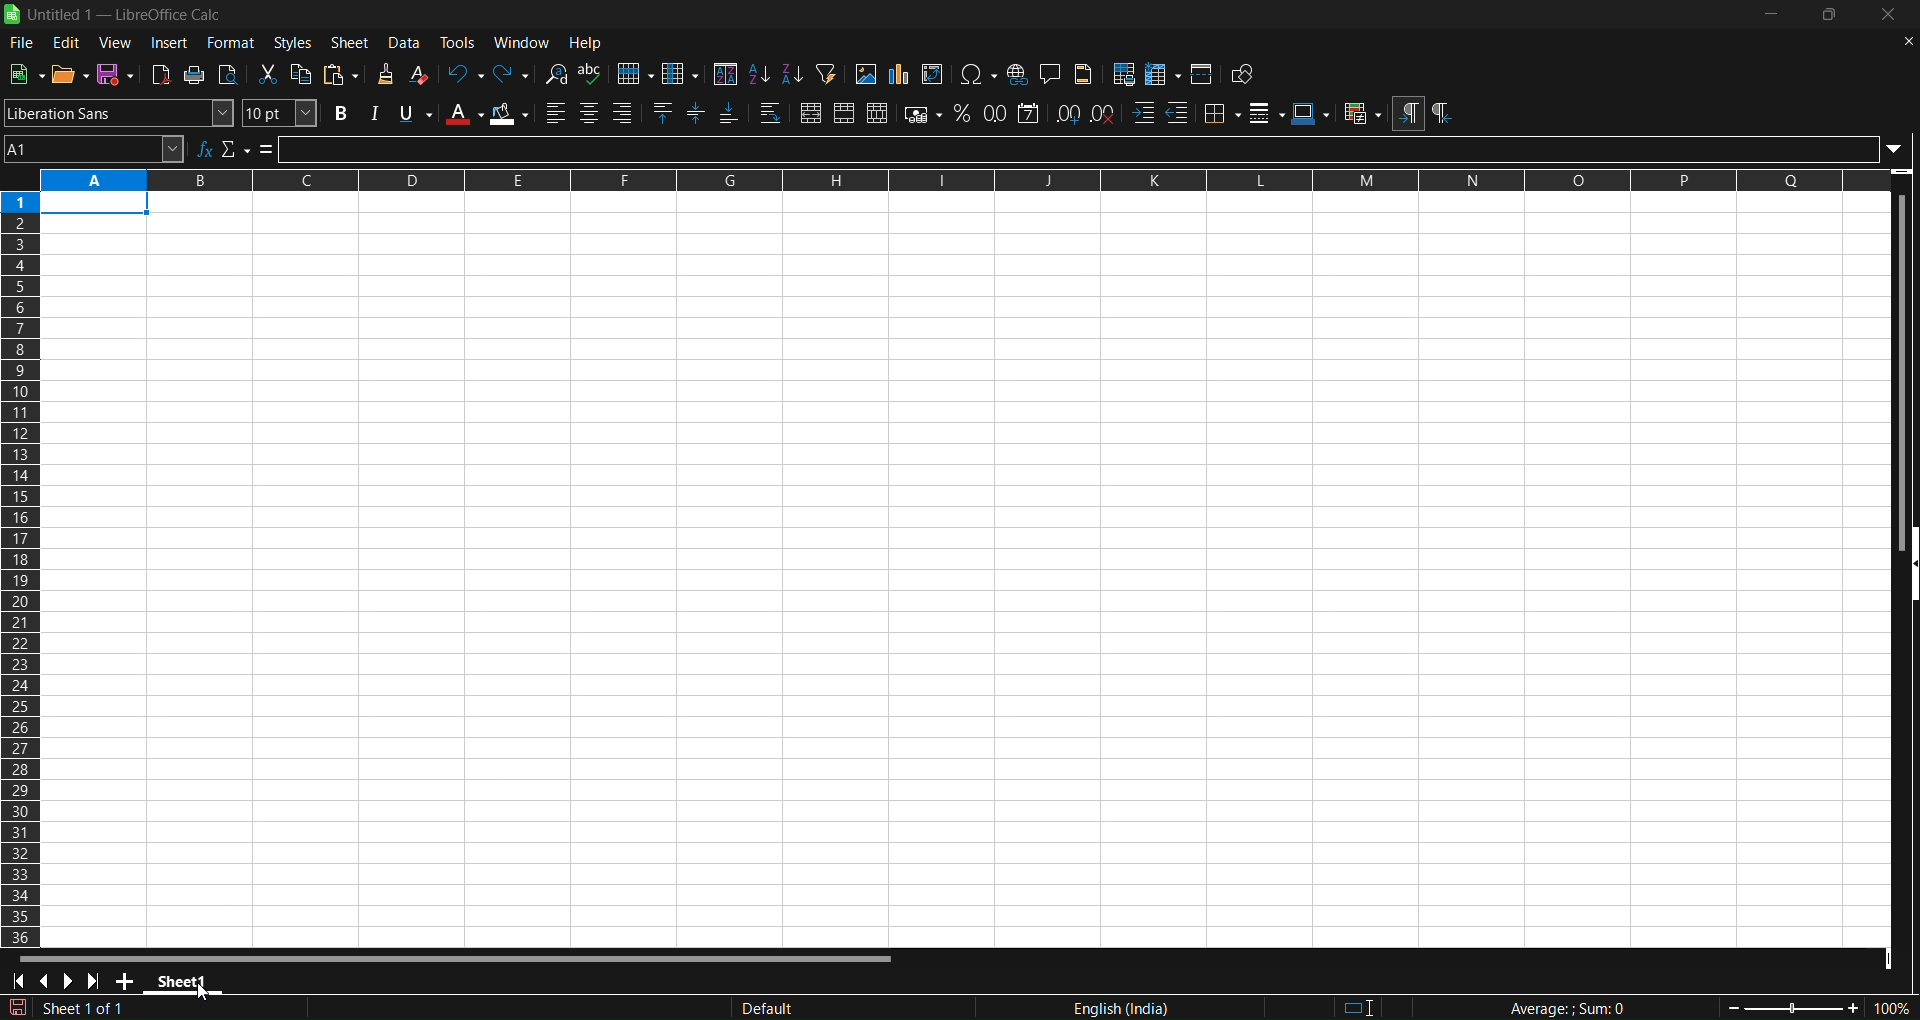 The image size is (1920, 1020). What do you see at coordinates (511, 114) in the screenshot?
I see `background color` at bounding box center [511, 114].